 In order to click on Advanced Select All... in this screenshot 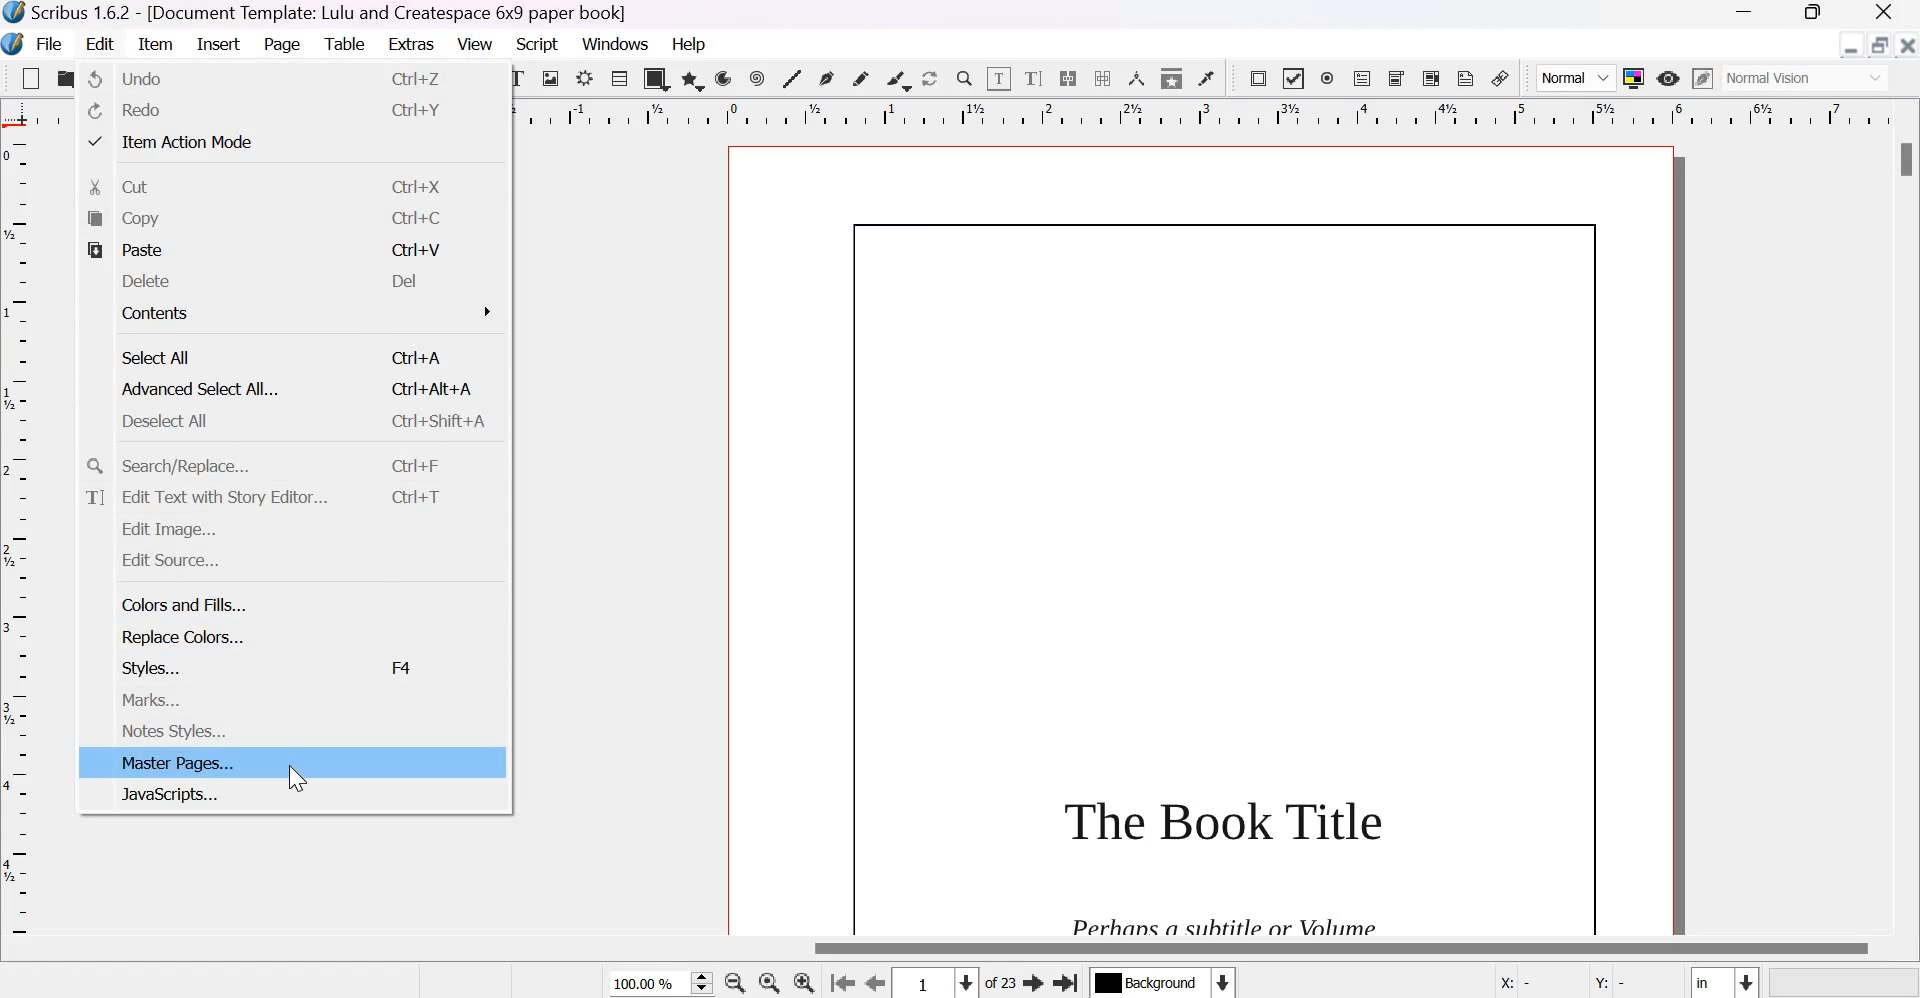, I will do `click(304, 387)`.